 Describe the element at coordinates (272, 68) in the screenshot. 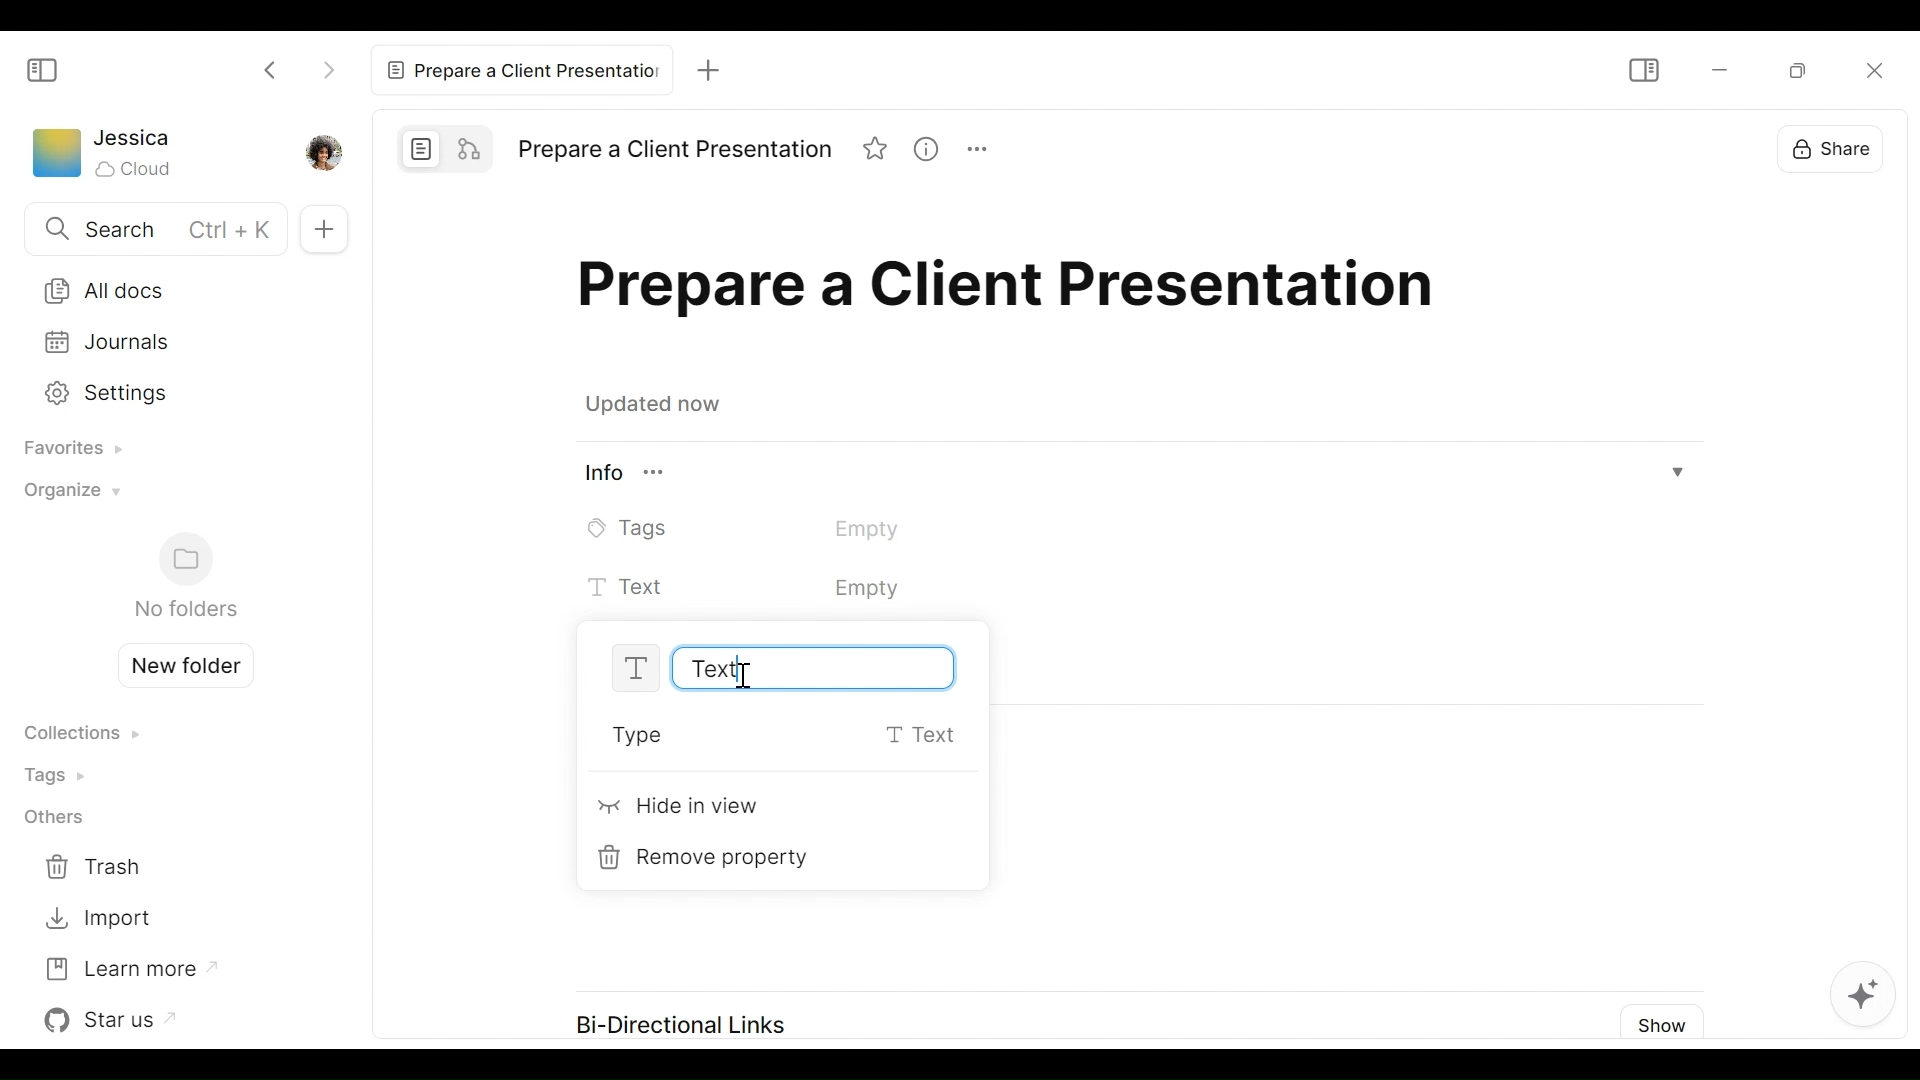

I see `Click to go back` at that location.